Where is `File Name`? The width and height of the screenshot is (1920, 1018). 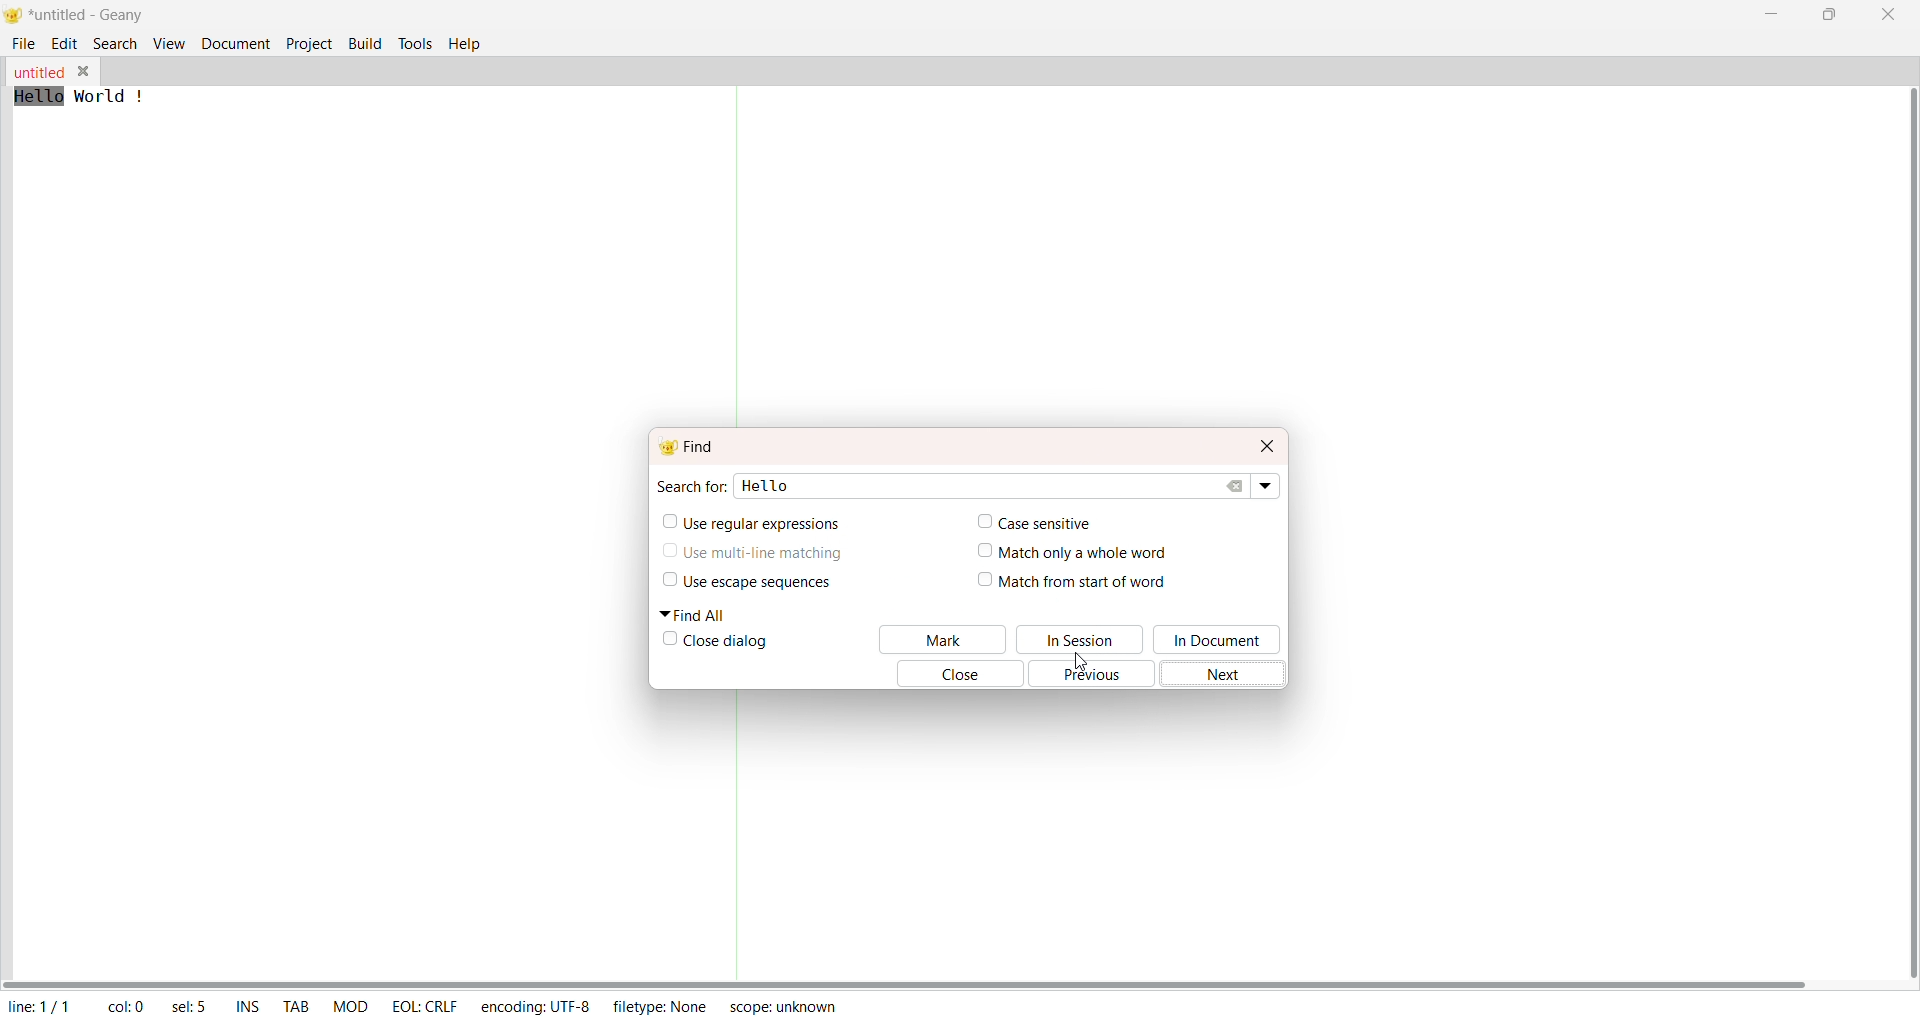
File Name is located at coordinates (37, 73).